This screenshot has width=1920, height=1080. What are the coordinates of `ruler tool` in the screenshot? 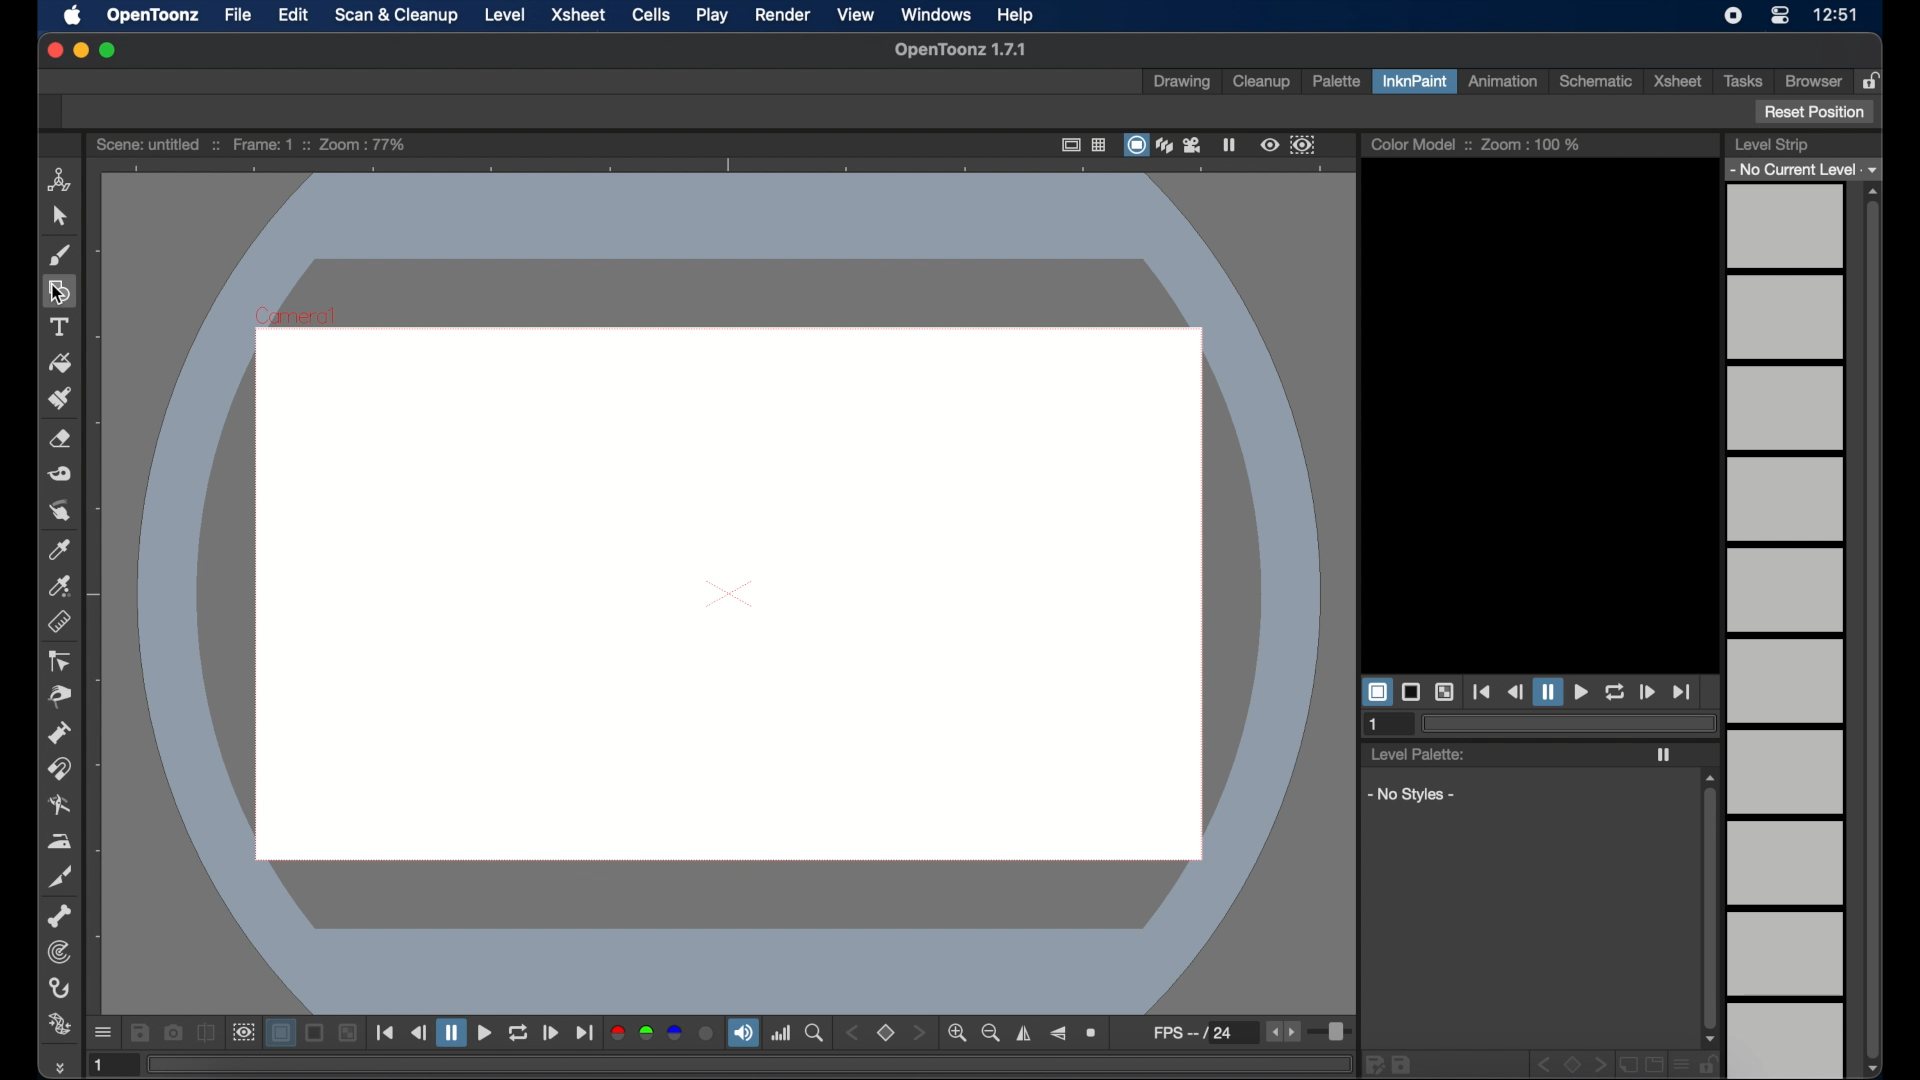 It's located at (59, 622).